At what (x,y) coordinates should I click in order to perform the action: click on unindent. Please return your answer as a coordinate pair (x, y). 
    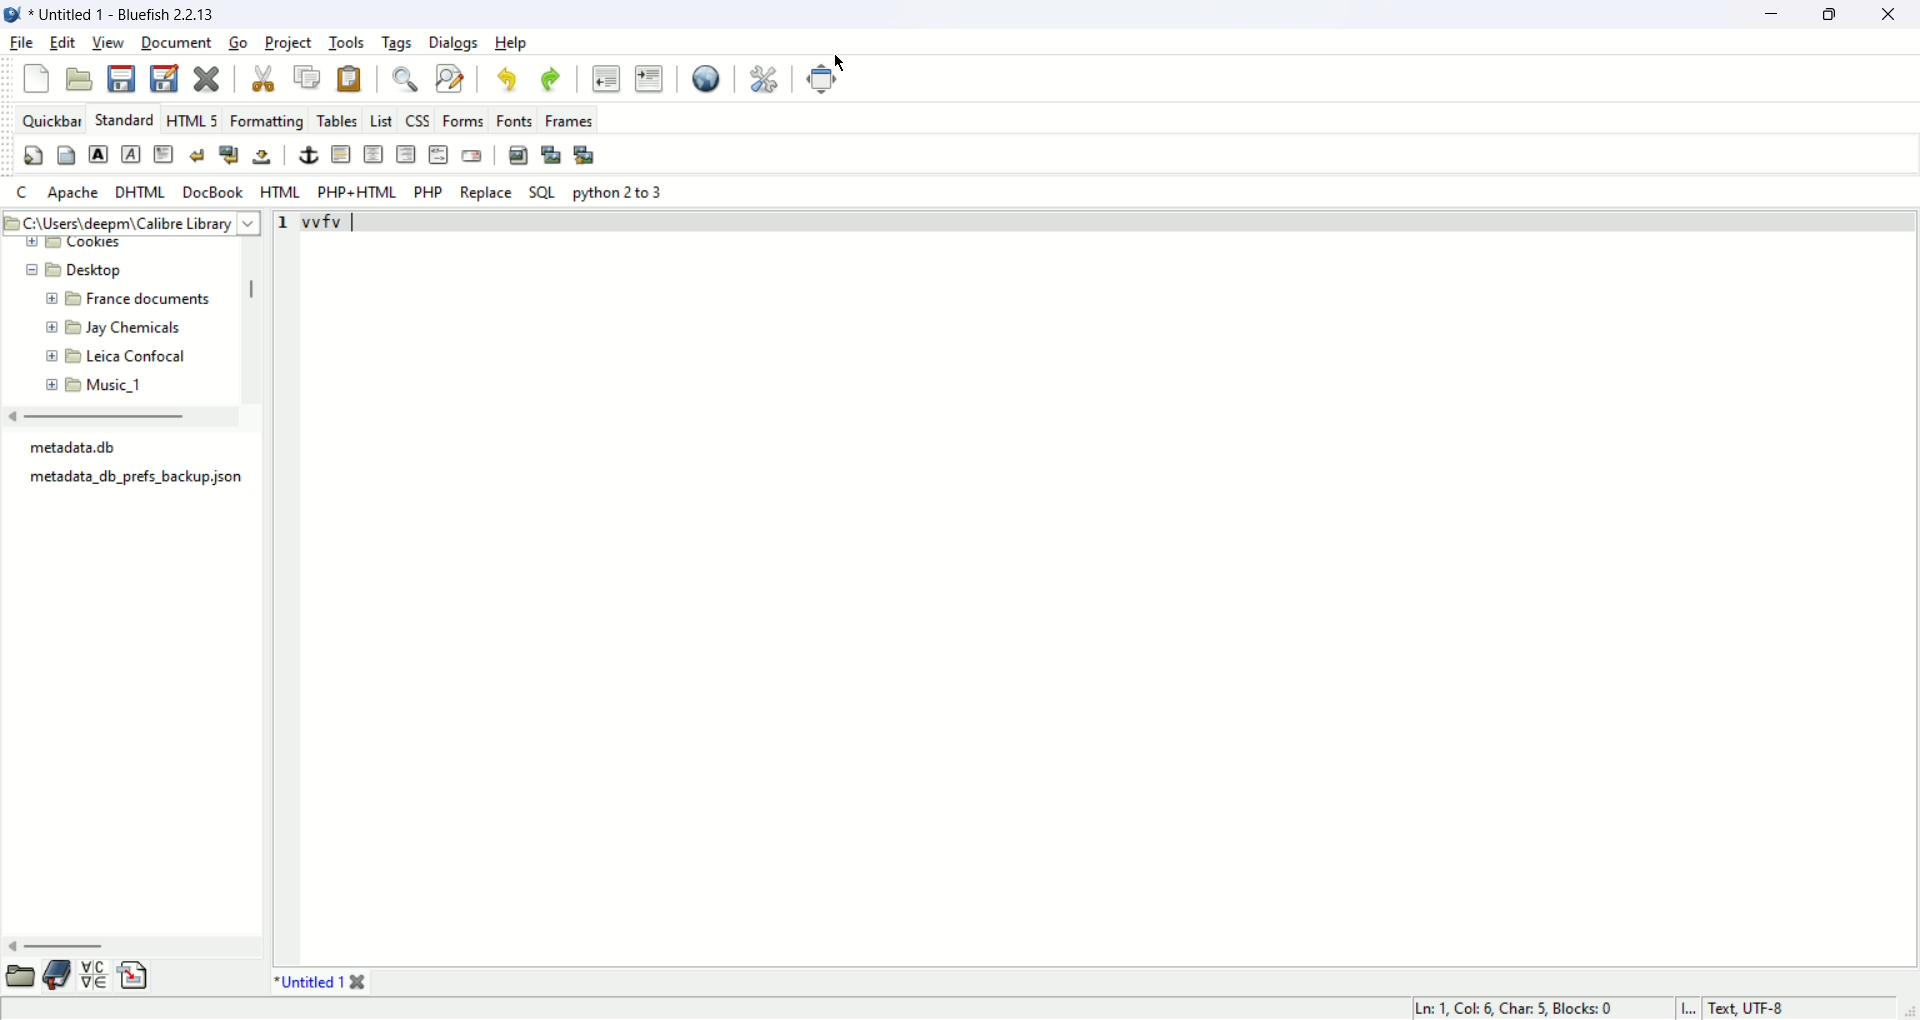
    Looking at the image, I should click on (606, 77).